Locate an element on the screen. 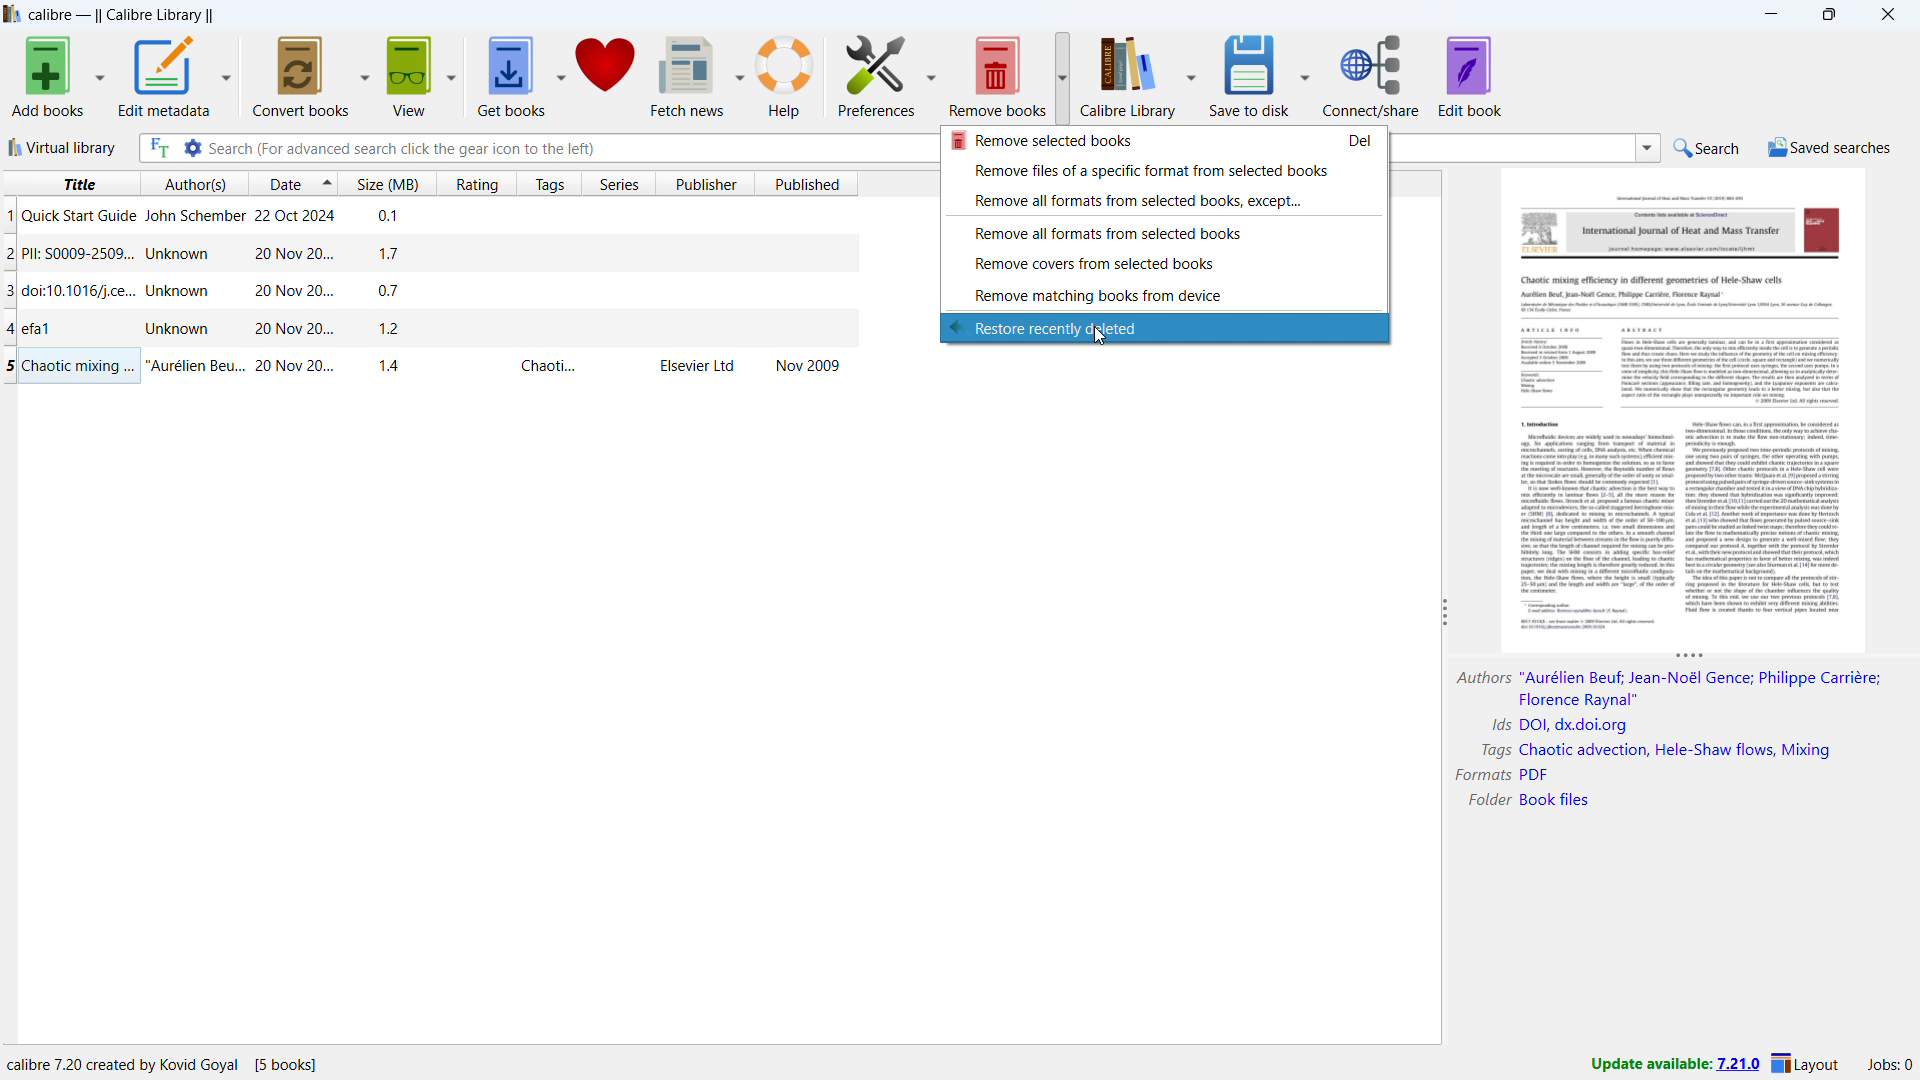 The image size is (1920, 1080). do a quick search is located at coordinates (1708, 149).